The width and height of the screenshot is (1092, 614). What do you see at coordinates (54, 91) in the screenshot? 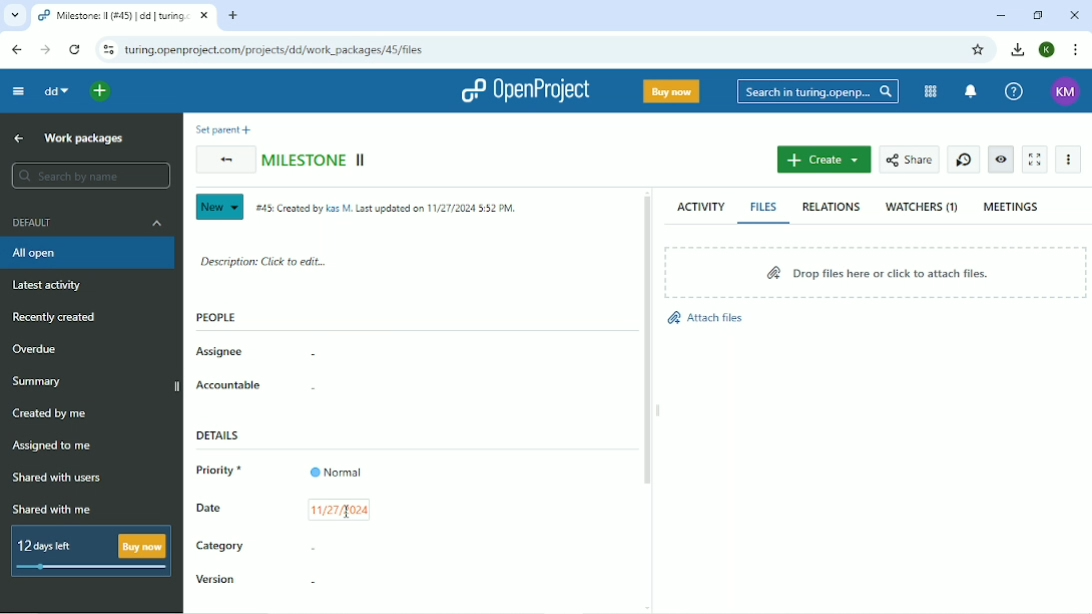
I see `dd` at bounding box center [54, 91].